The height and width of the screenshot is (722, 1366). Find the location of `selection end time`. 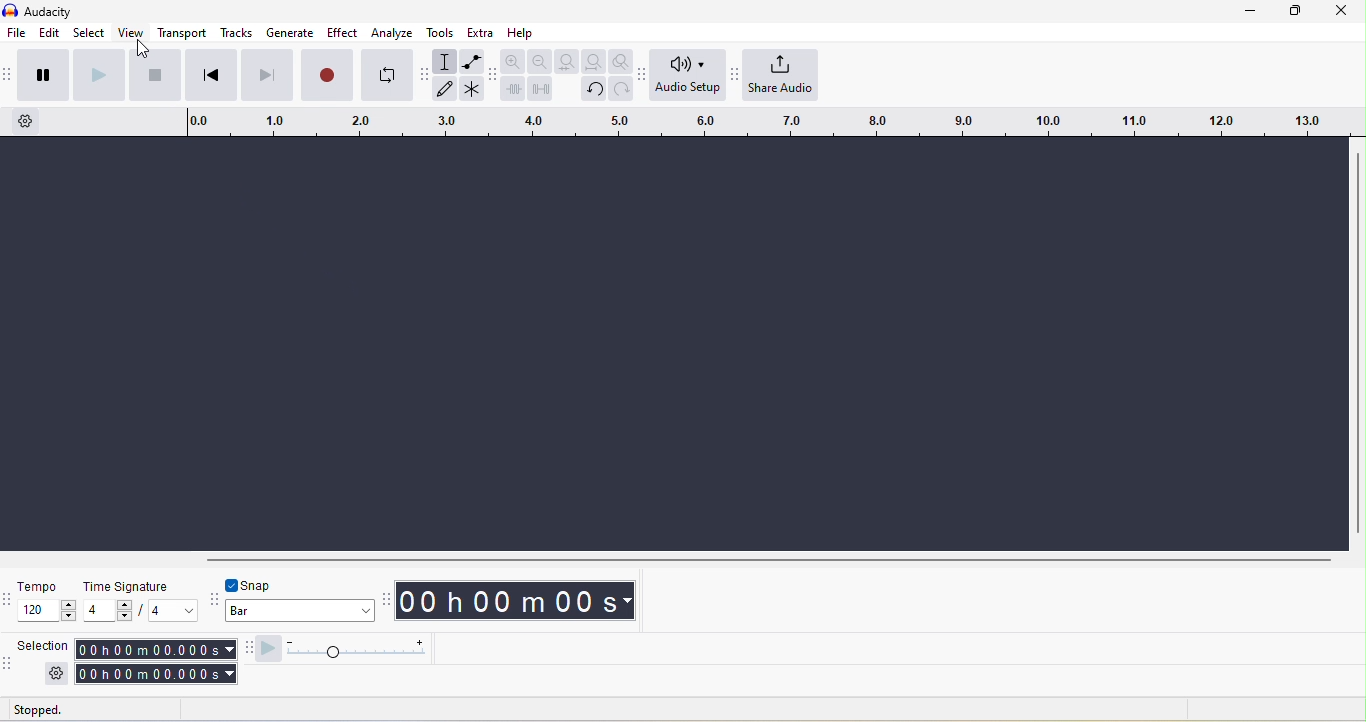

selection end time is located at coordinates (157, 674).